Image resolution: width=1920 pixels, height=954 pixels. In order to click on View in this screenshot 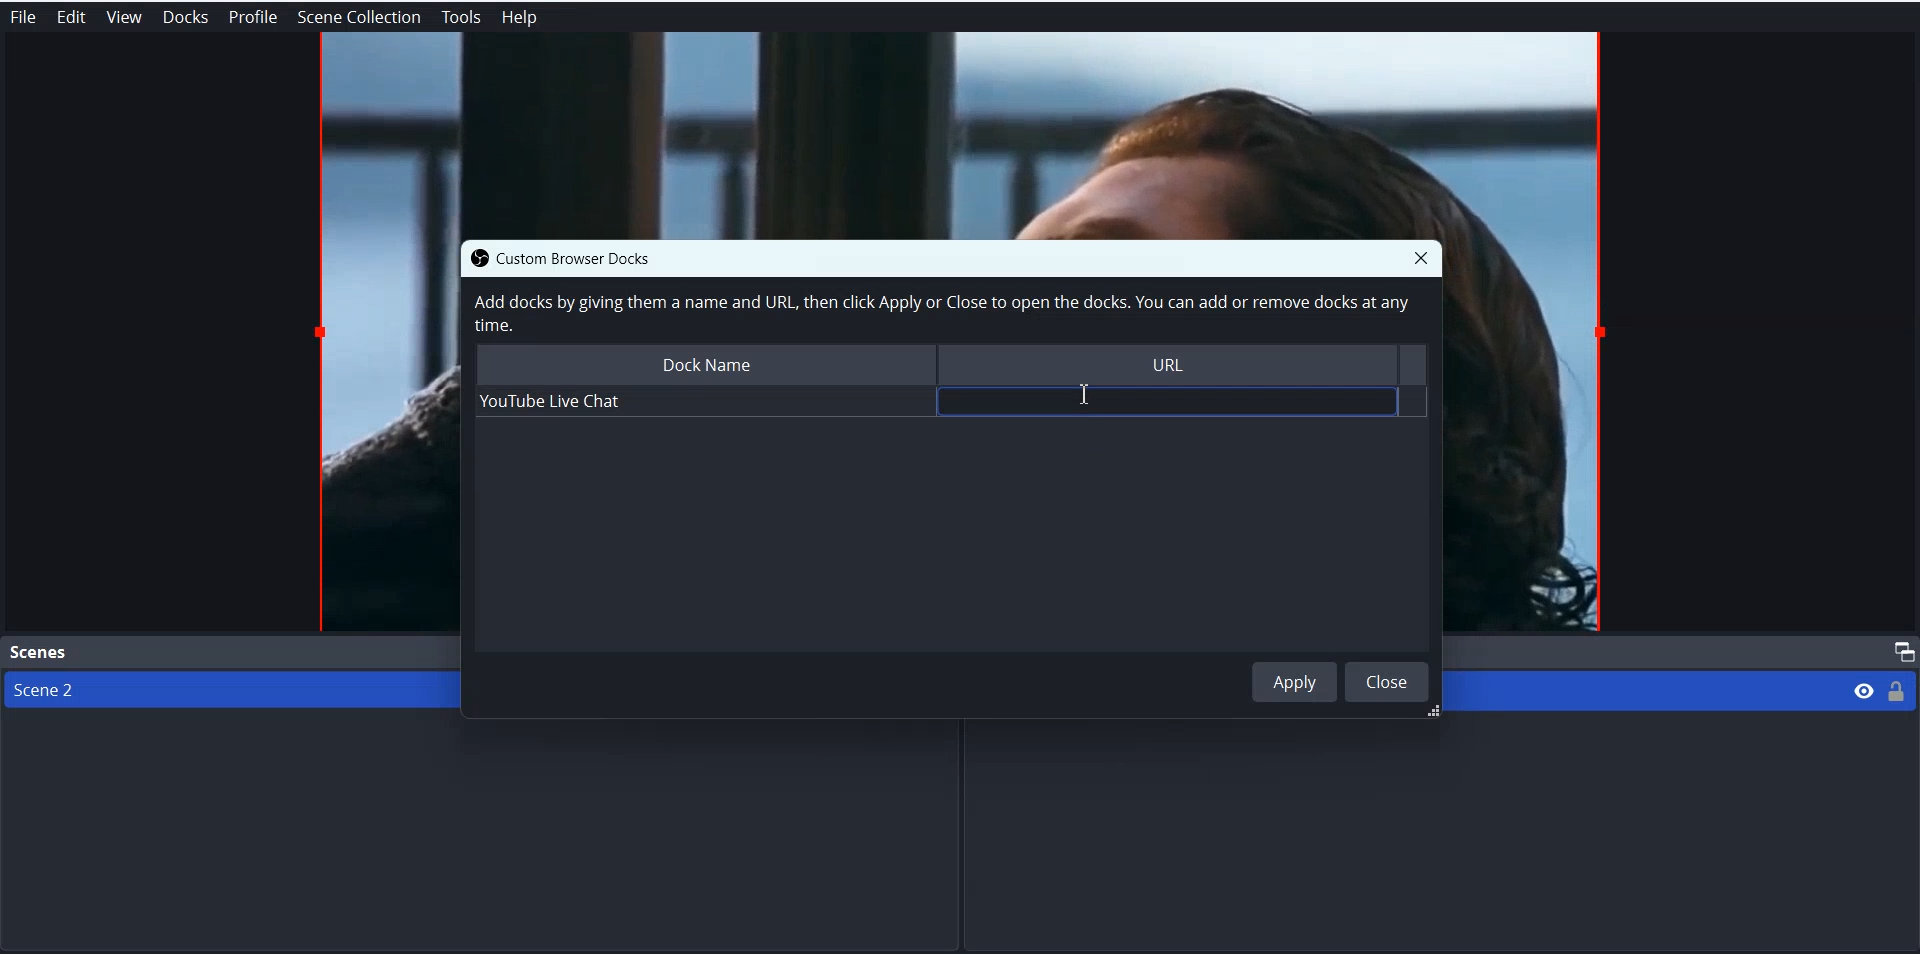, I will do `click(123, 17)`.